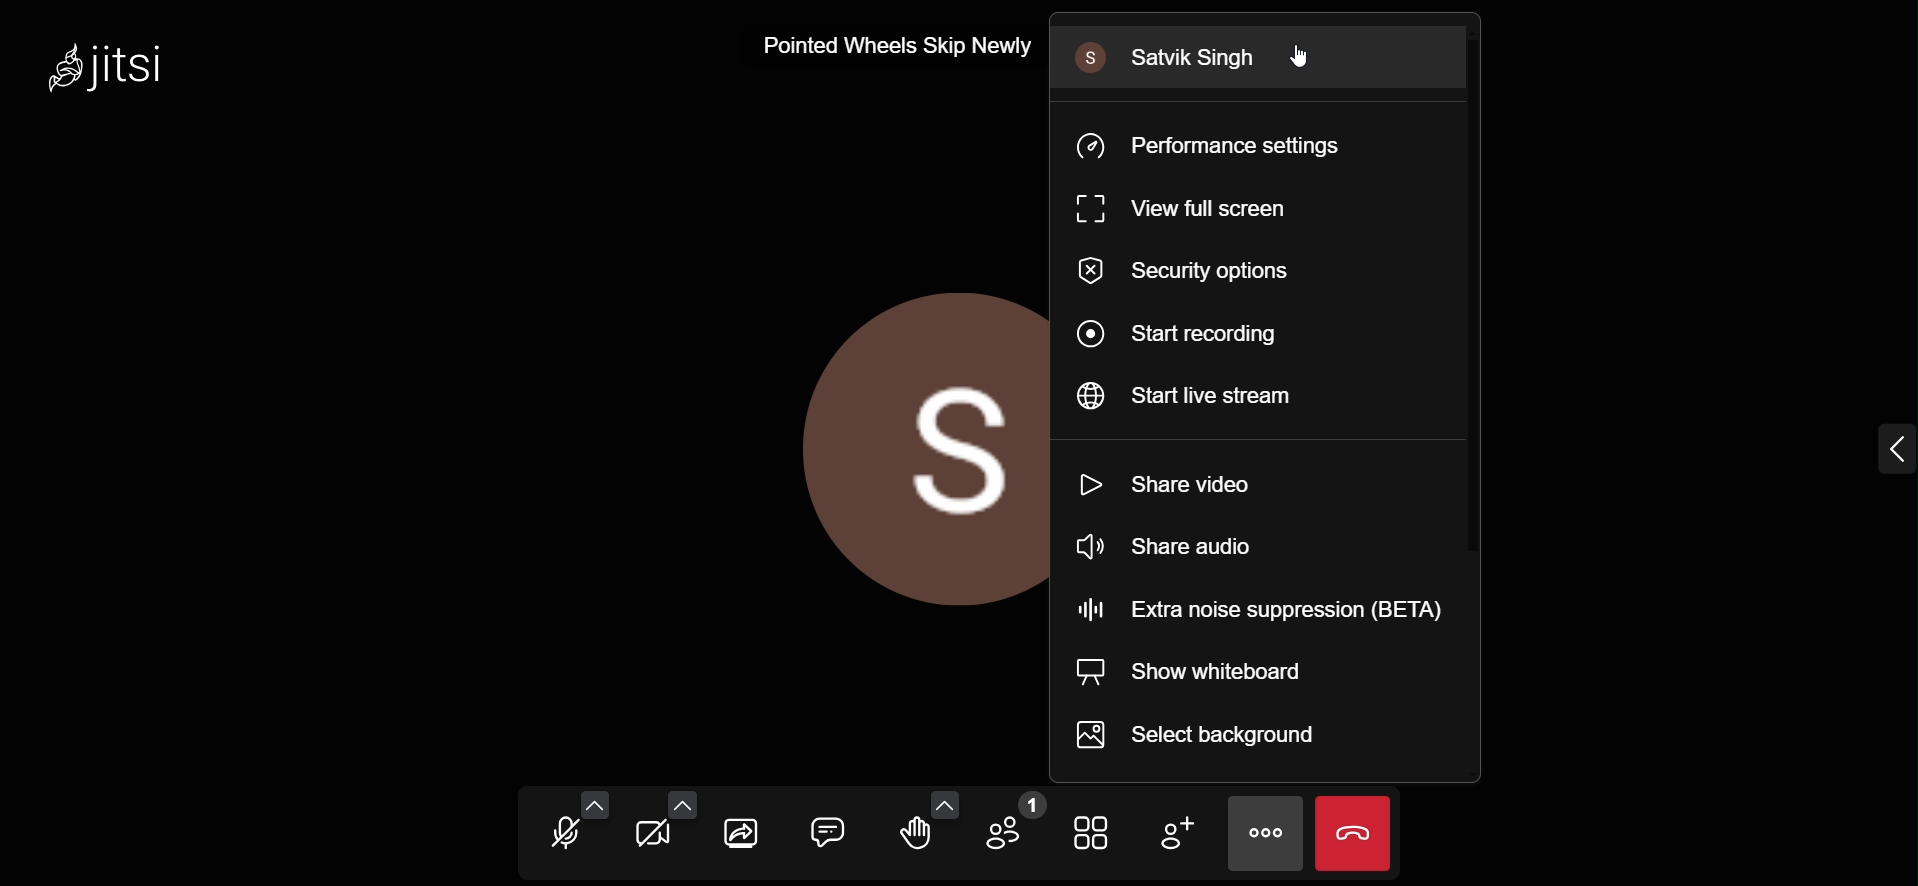  I want to click on start livestream, so click(1208, 401).